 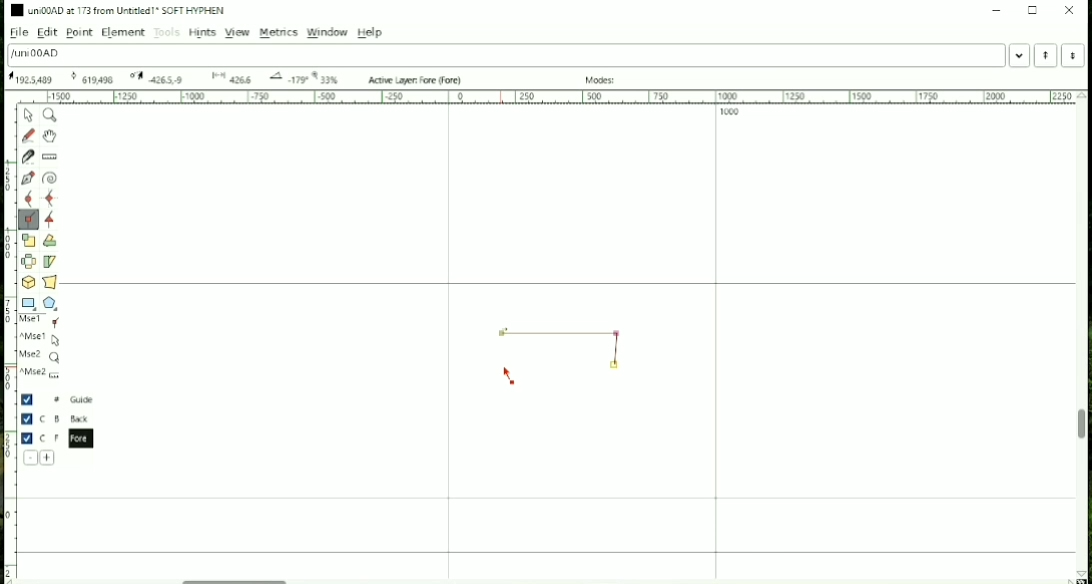 What do you see at coordinates (603, 80) in the screenshot?
I see `Modes` at bounding box center [603, 80].